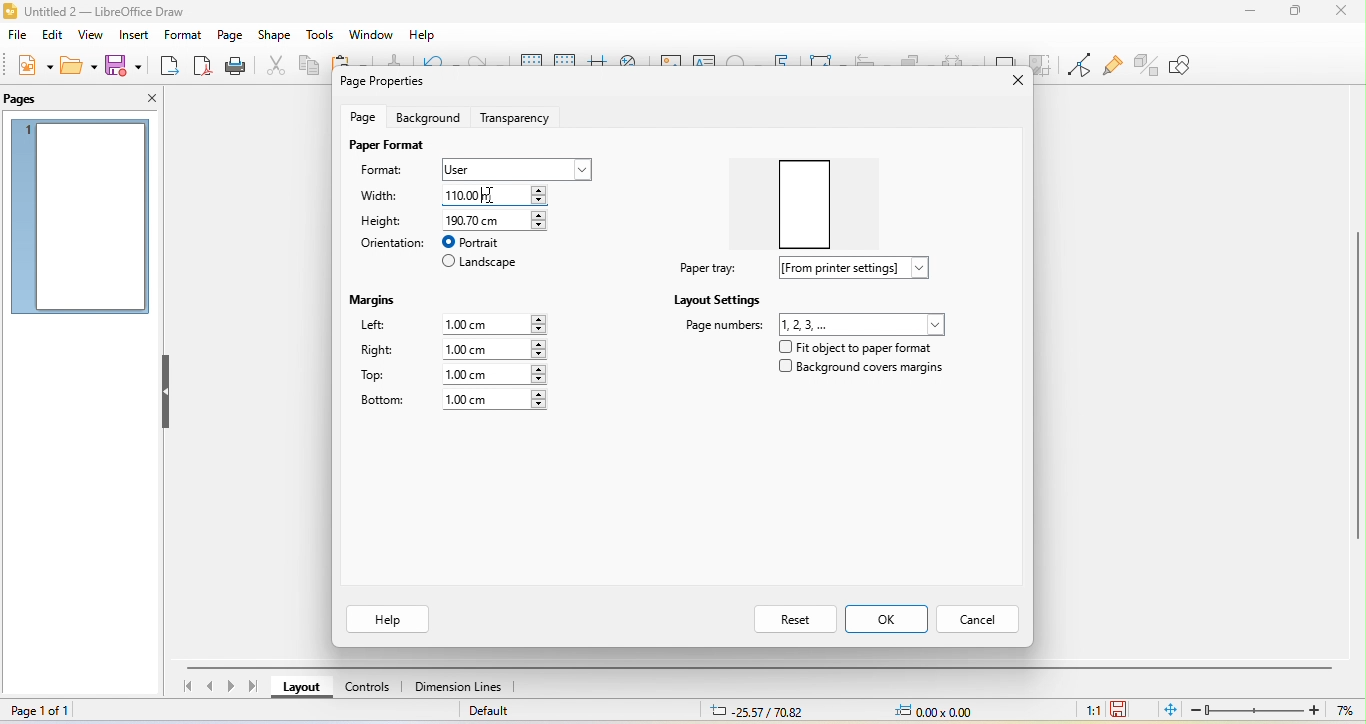 The width and height of the screenshot is (1366, 724). What do you see at coordinates (933, 710) in the screenshot?
I see `0.00x0.00` at bounding box center [933, 710].